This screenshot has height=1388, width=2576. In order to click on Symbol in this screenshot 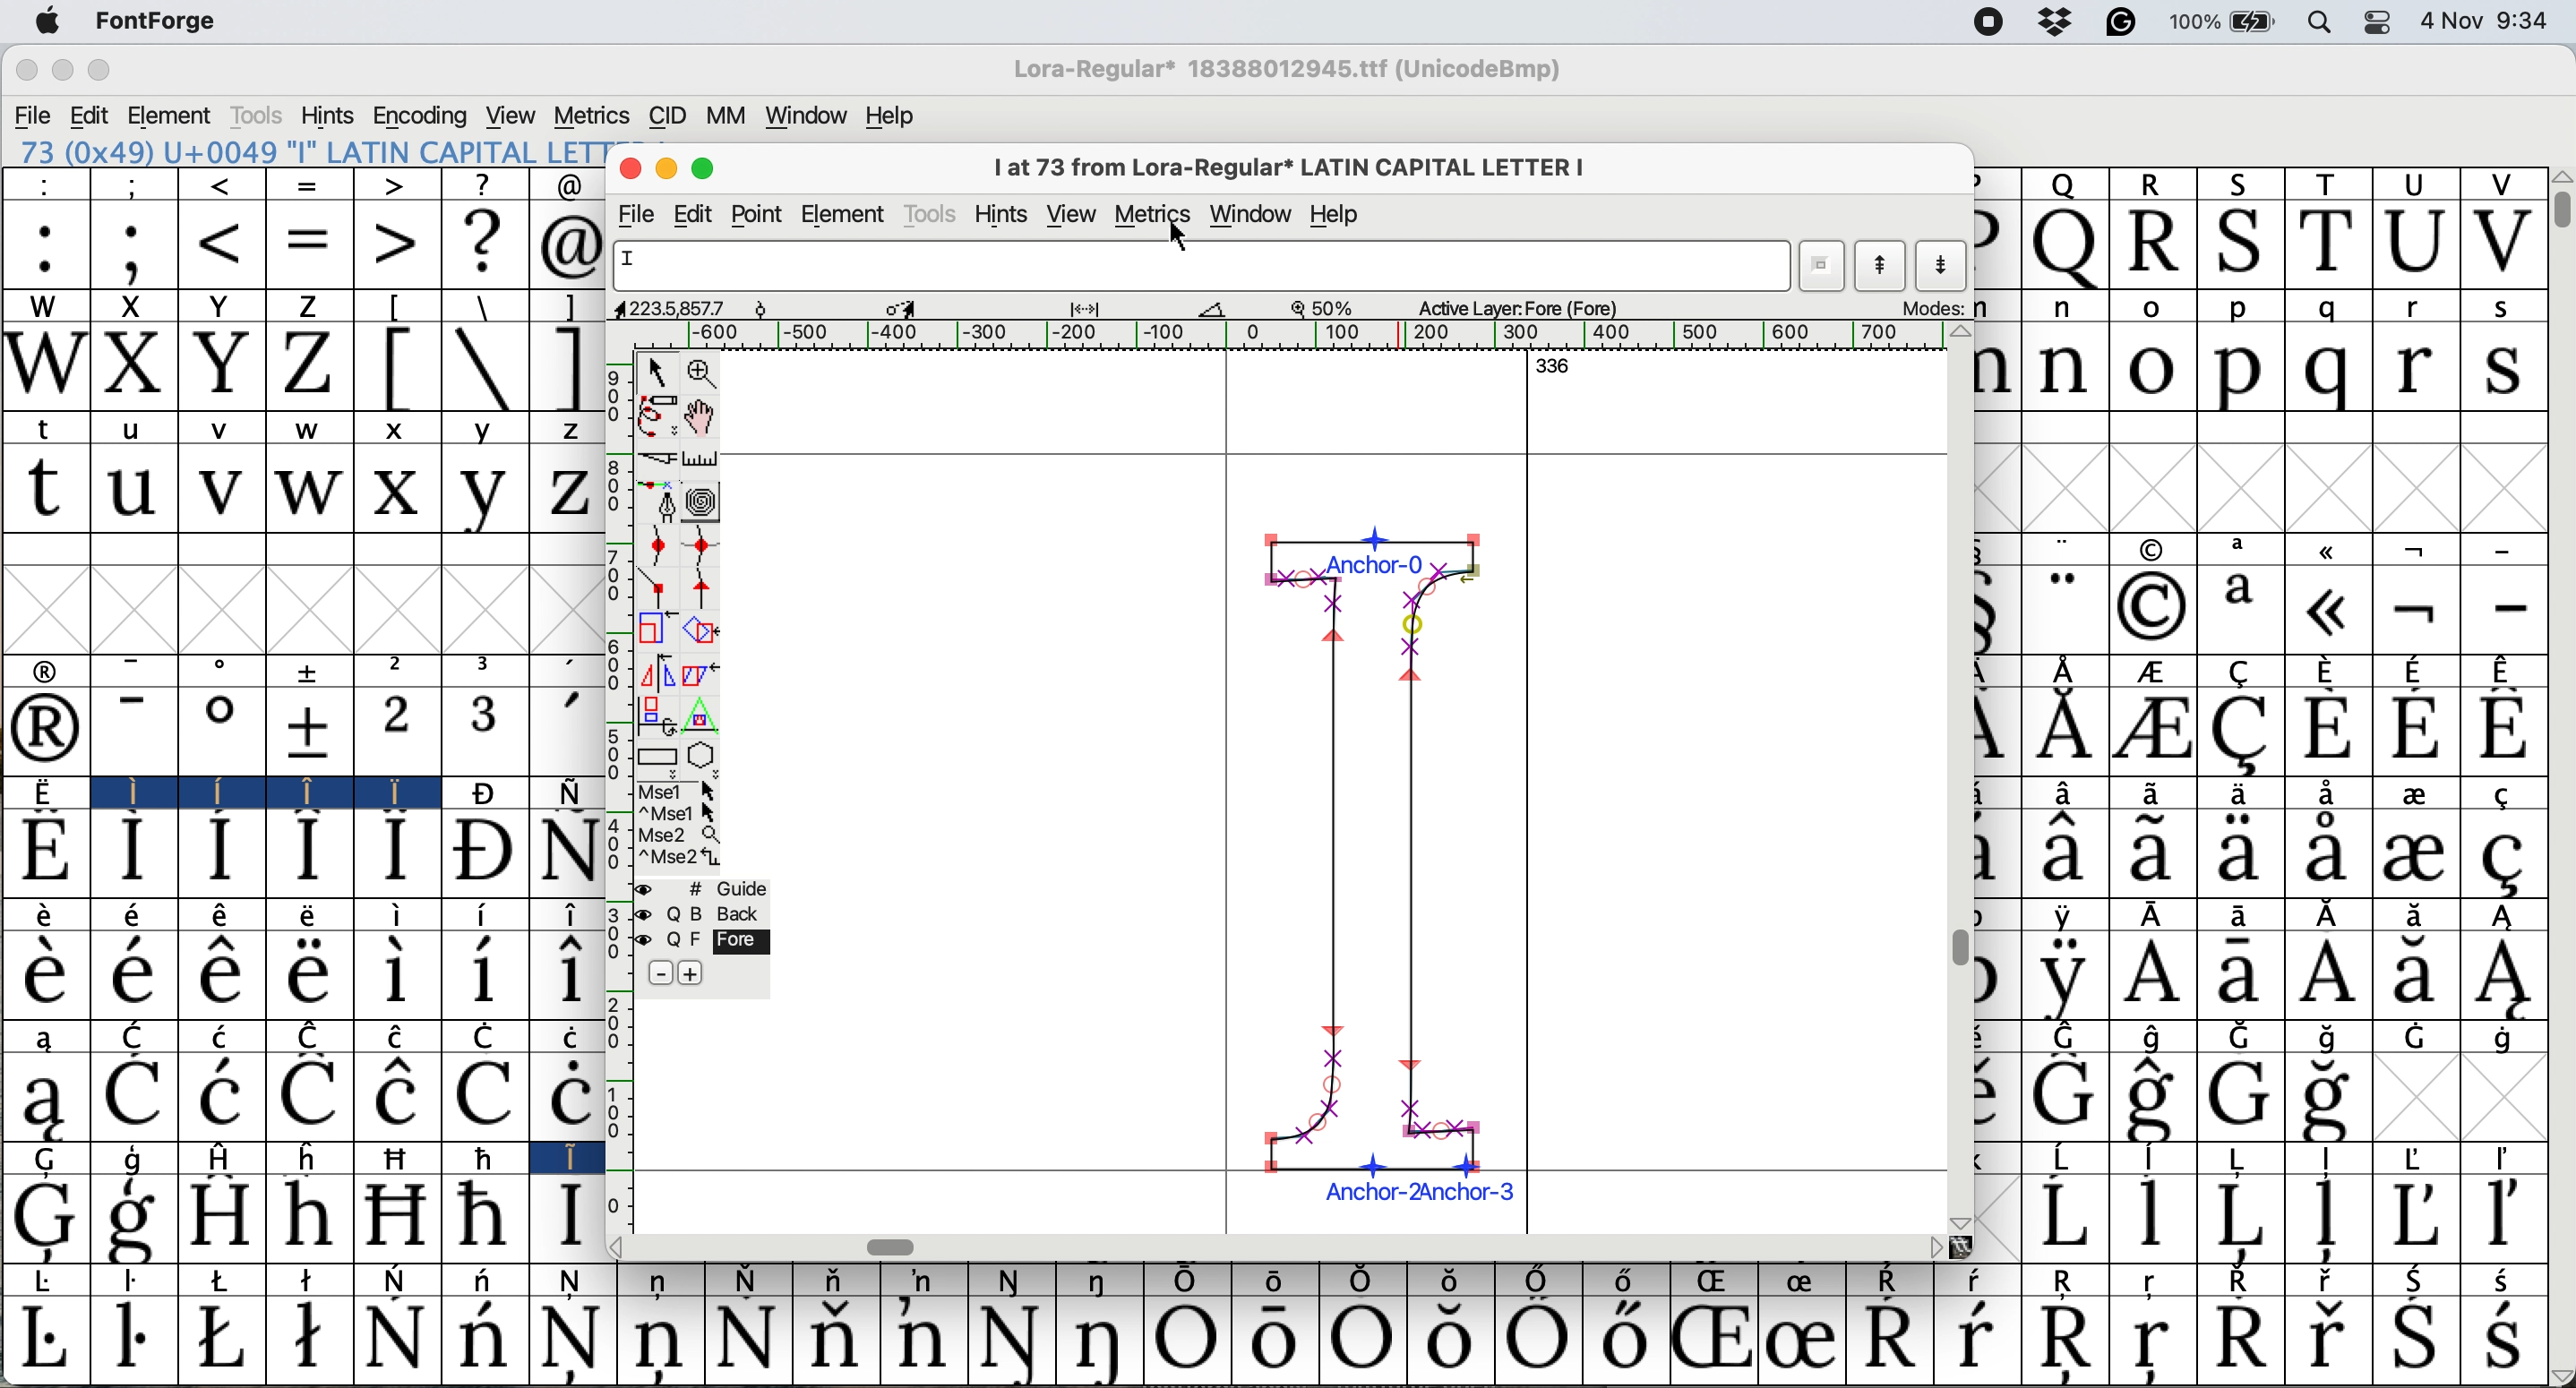, I will do `click(1622, 1341)`.